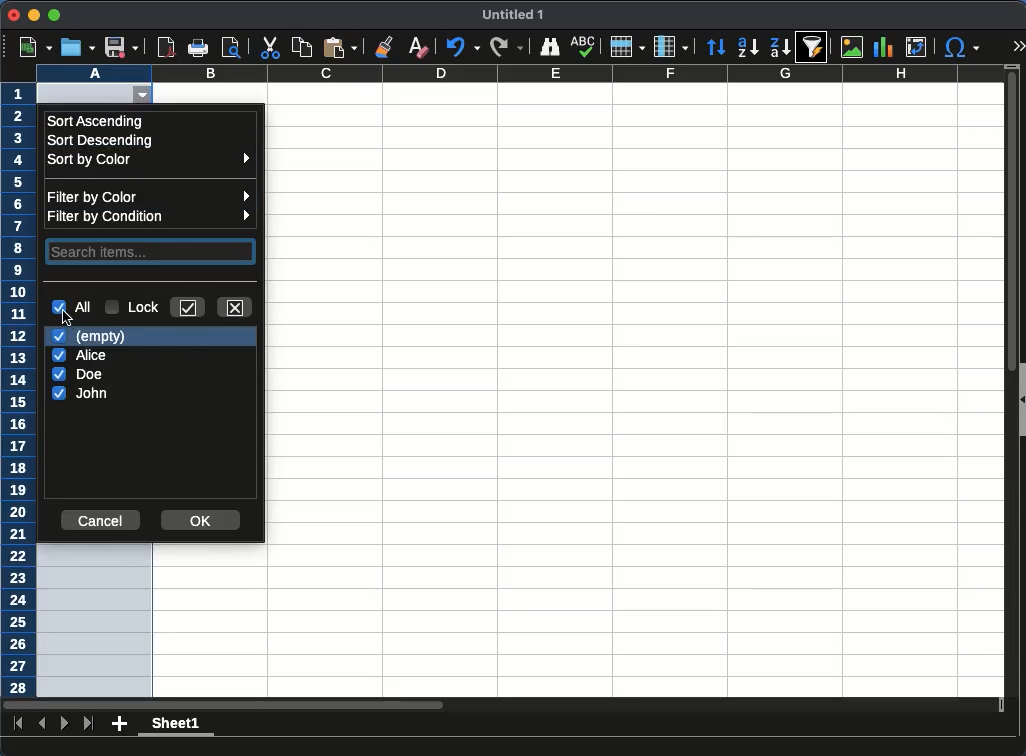 The image size is (1026, 756). What do you see at coordinates (79, 374) in the screenshot?
I see `doe` at bounding box center [79, 374].